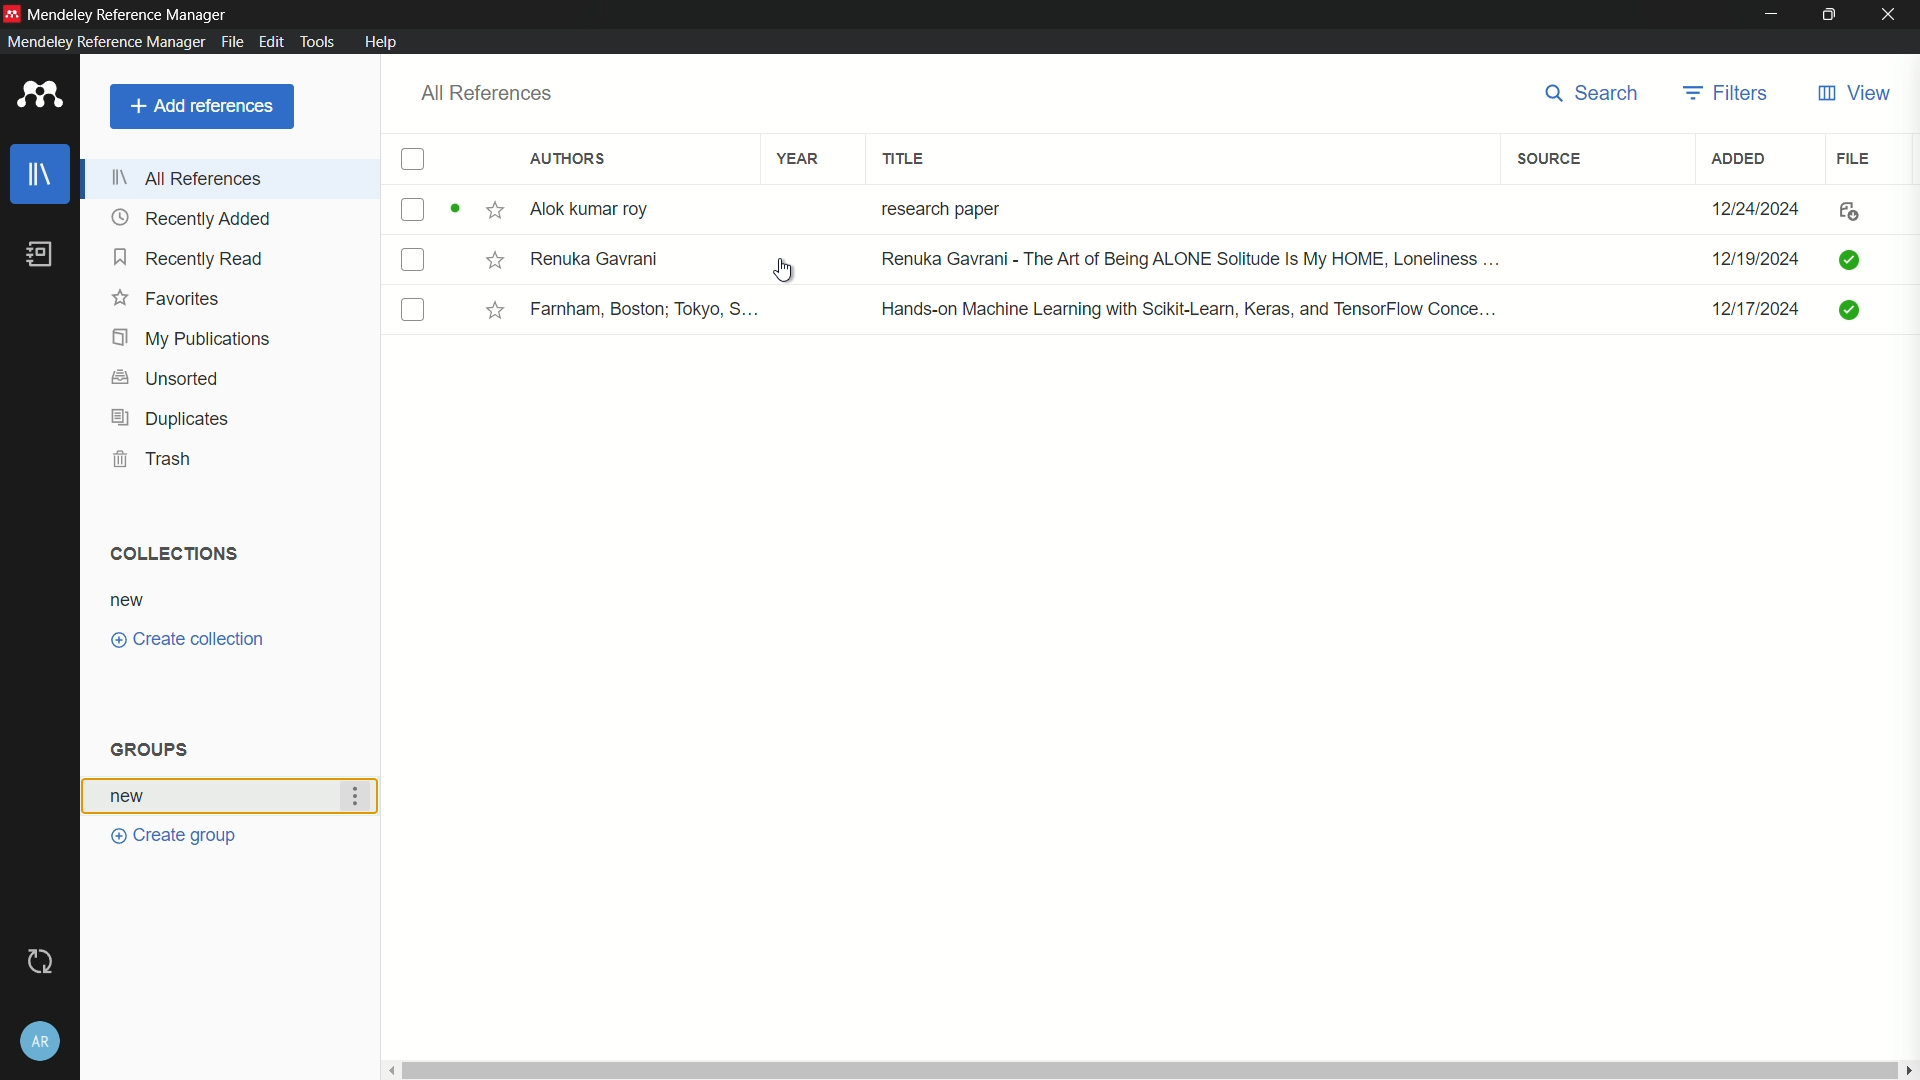 This screenshot has width=1920, height=1080. I want to click on title, so click(906, 159).